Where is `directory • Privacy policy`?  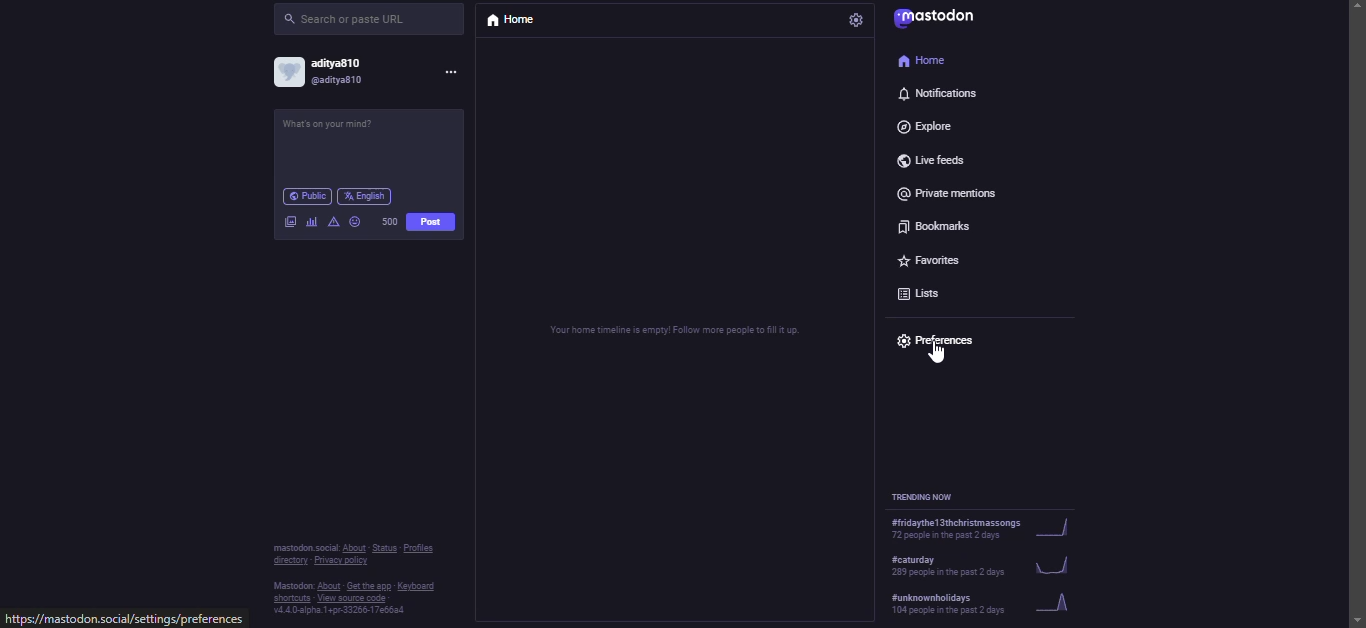 directory • Privacy policy is located at coordinates (327, 560).